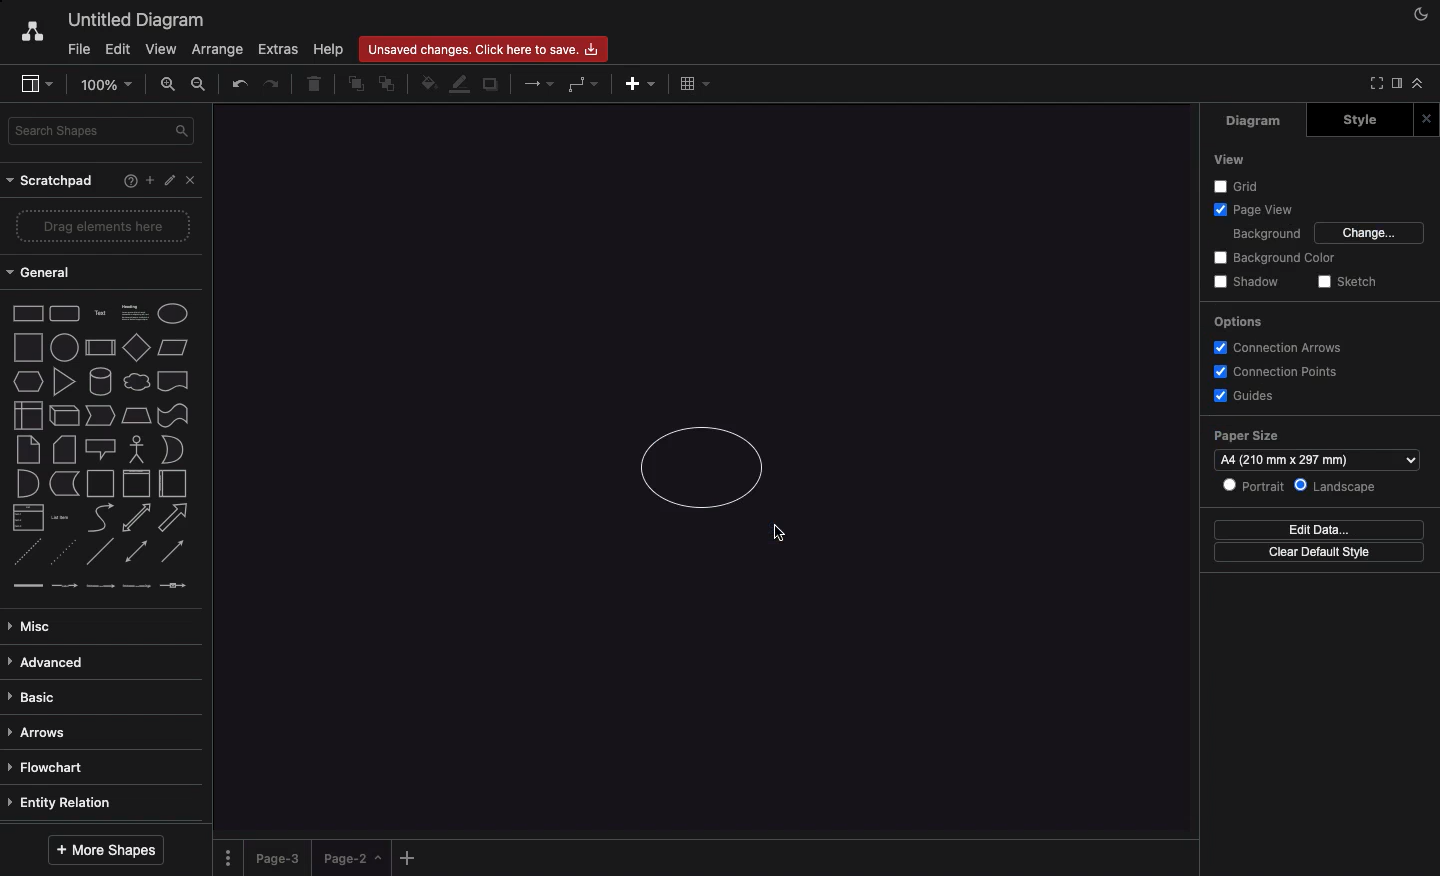 The image size is (1440, 876). Describe the element at coordinates (696, 83) in the screenshot. I see `Table` at that location.